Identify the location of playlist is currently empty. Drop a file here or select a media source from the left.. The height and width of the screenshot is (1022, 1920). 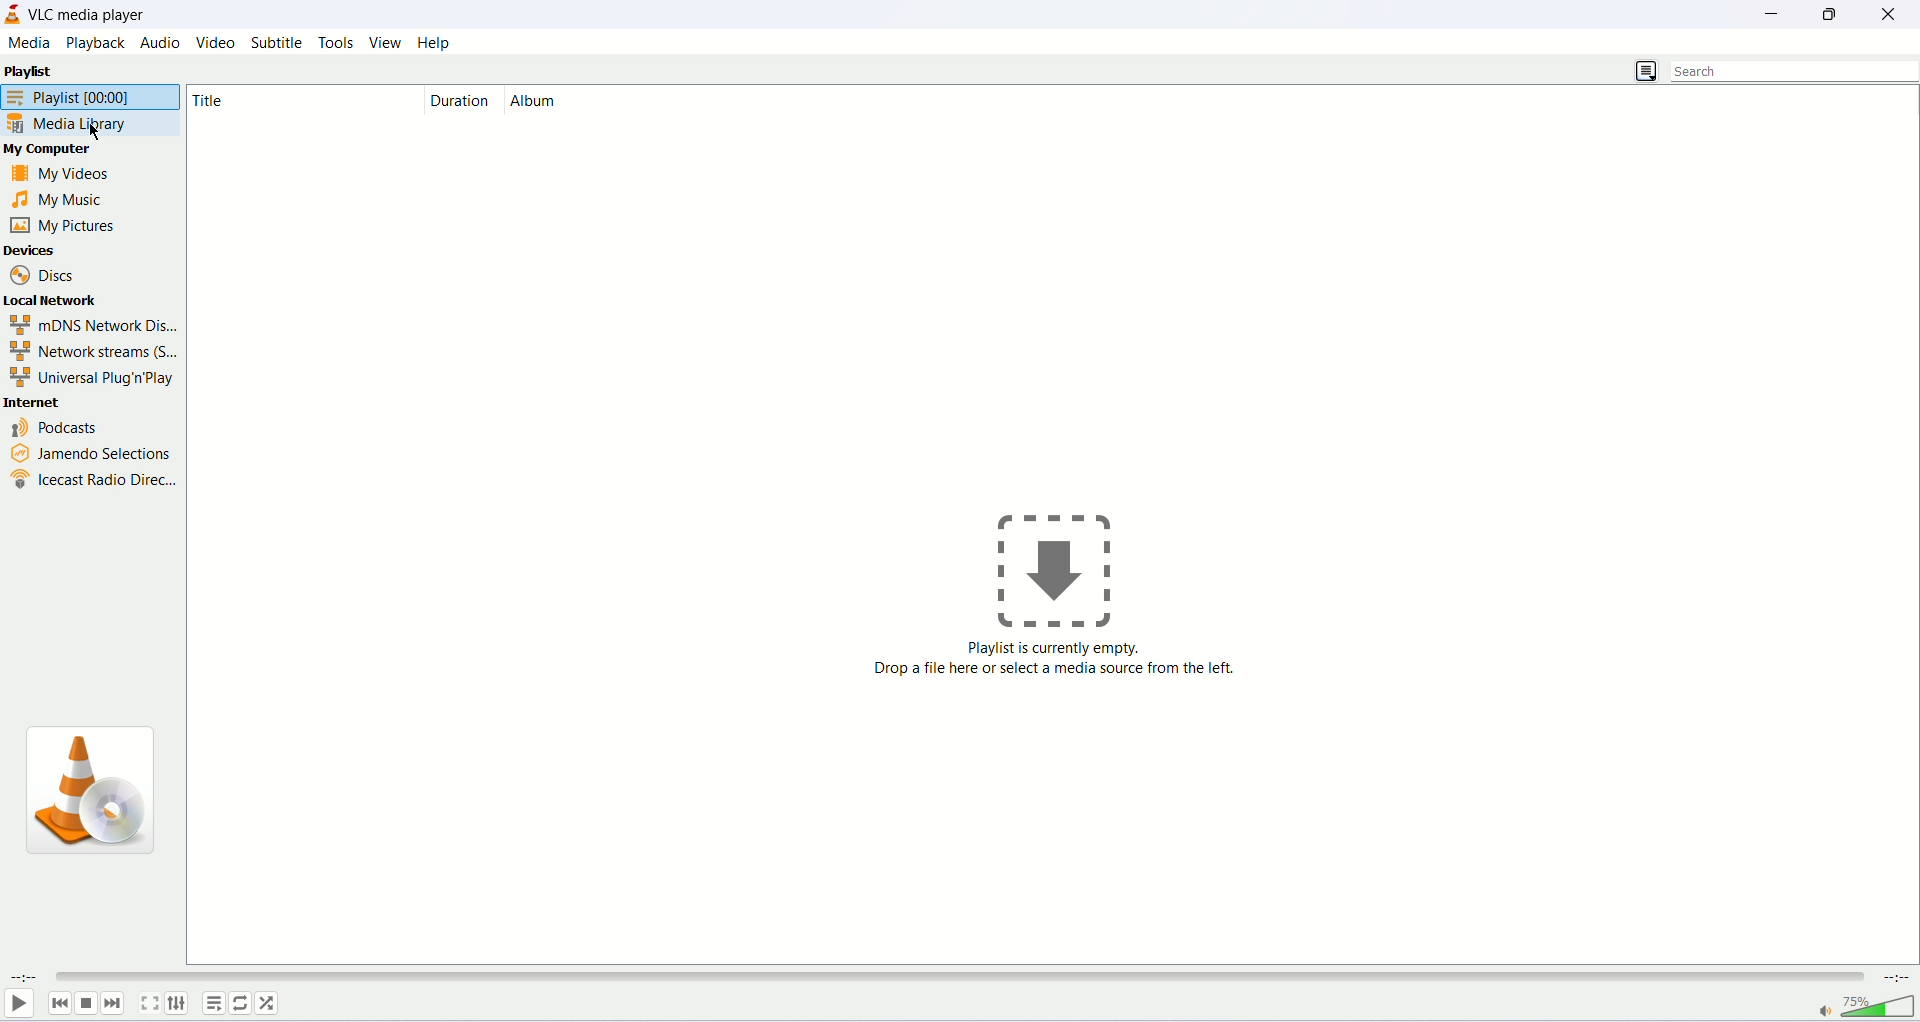
(1053, 673).